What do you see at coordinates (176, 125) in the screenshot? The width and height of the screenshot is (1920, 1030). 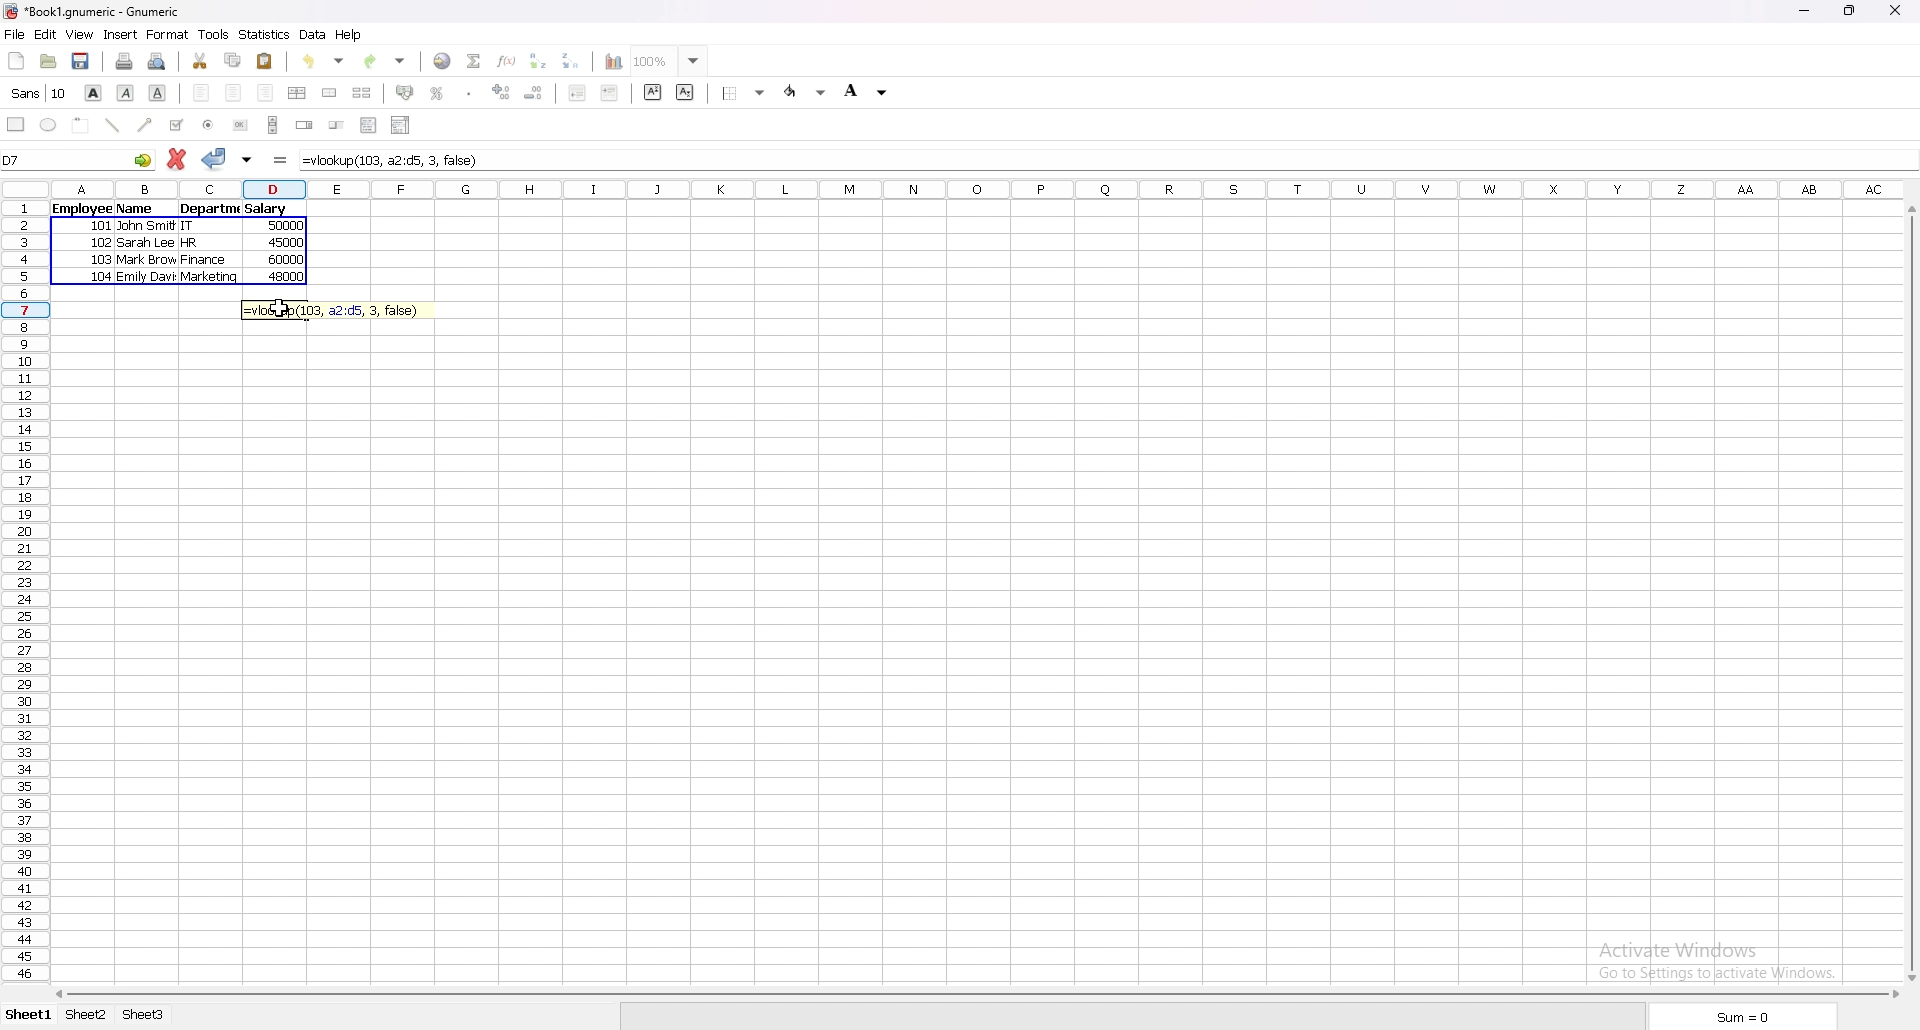 I see `tickbox` at bounding box center [176, 125].